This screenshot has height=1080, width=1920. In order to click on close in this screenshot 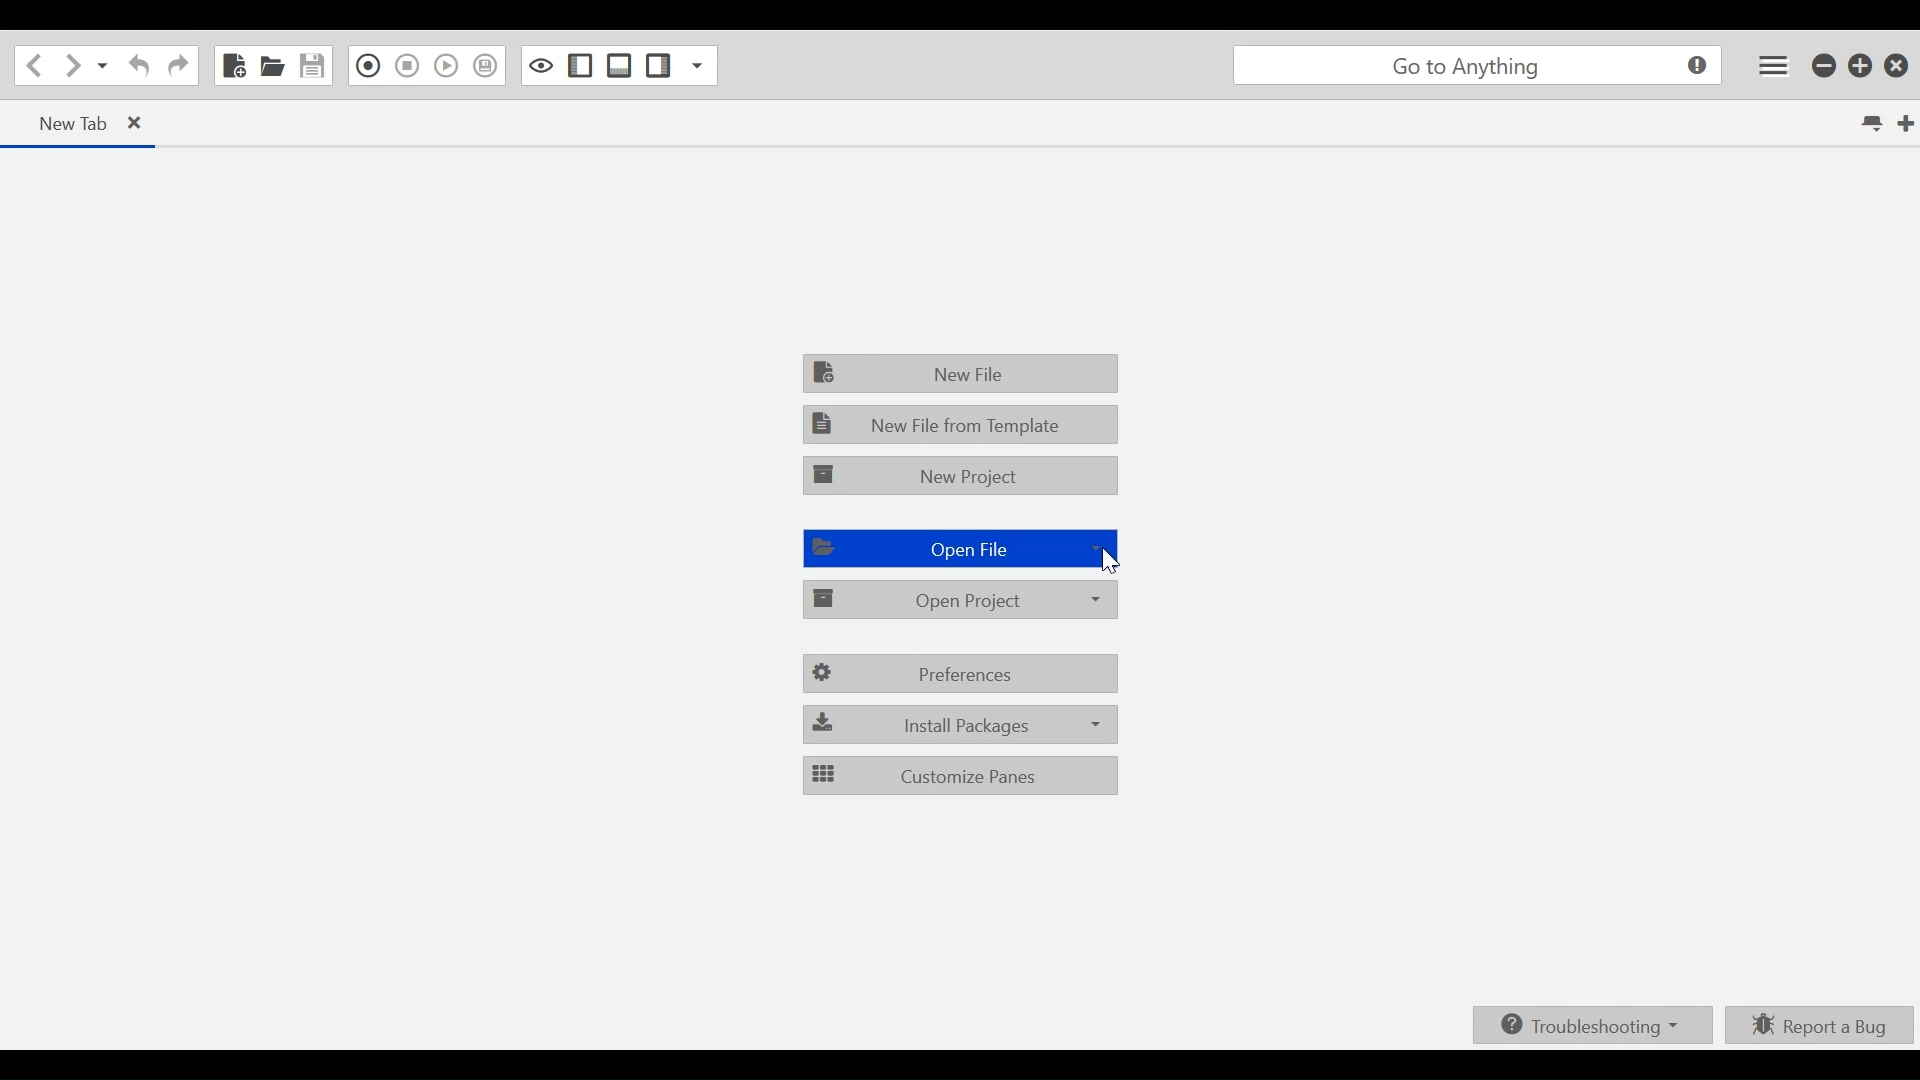, I will do `click(142, 123)`.